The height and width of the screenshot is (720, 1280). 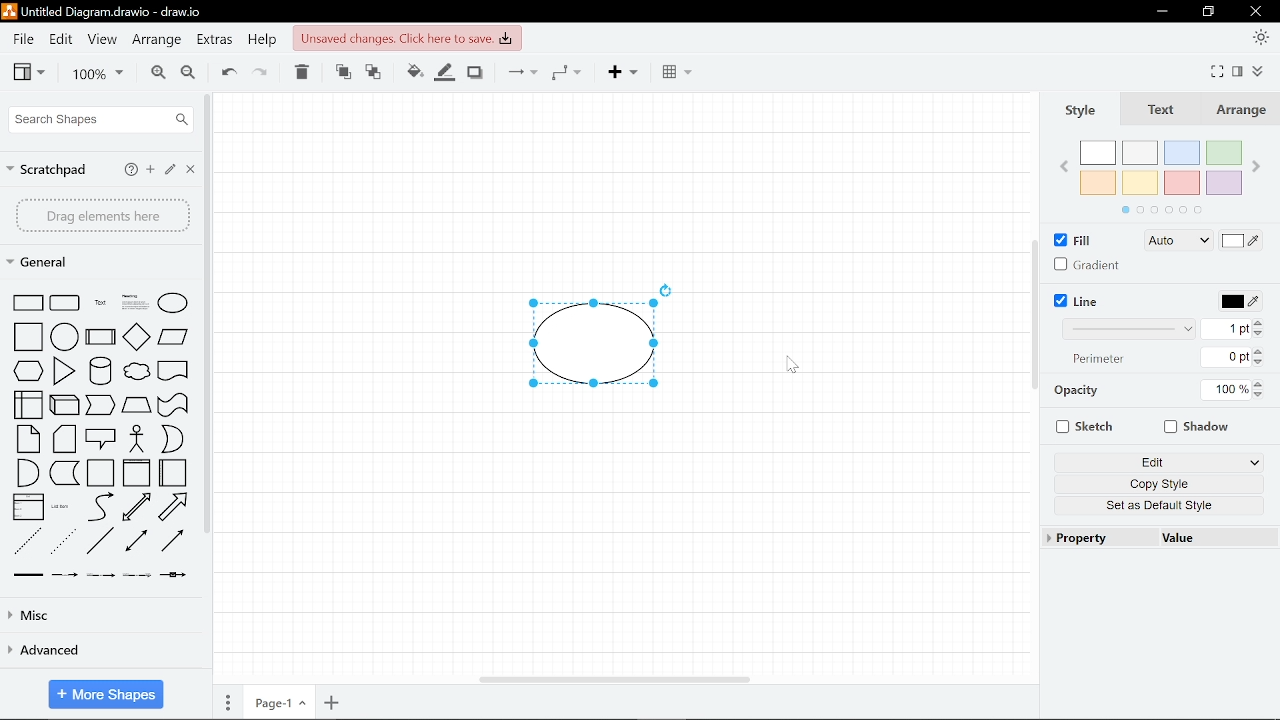 What do you see at coordinates (175, 303) in the screenshot?
I see `ellipse` at bounding box center [175, 303].